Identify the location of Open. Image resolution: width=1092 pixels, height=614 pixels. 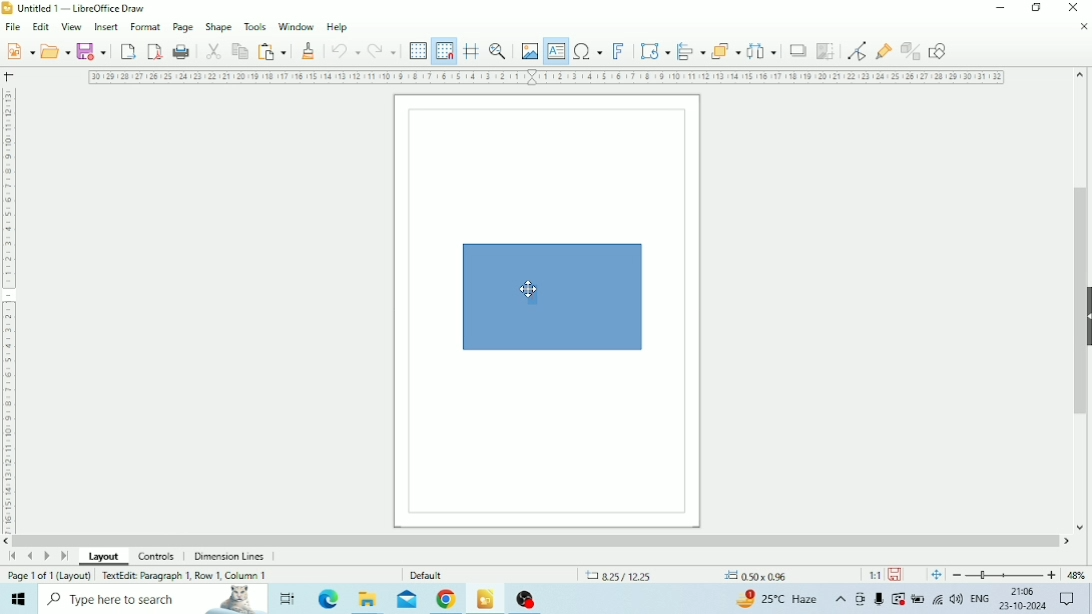
(55, 51).